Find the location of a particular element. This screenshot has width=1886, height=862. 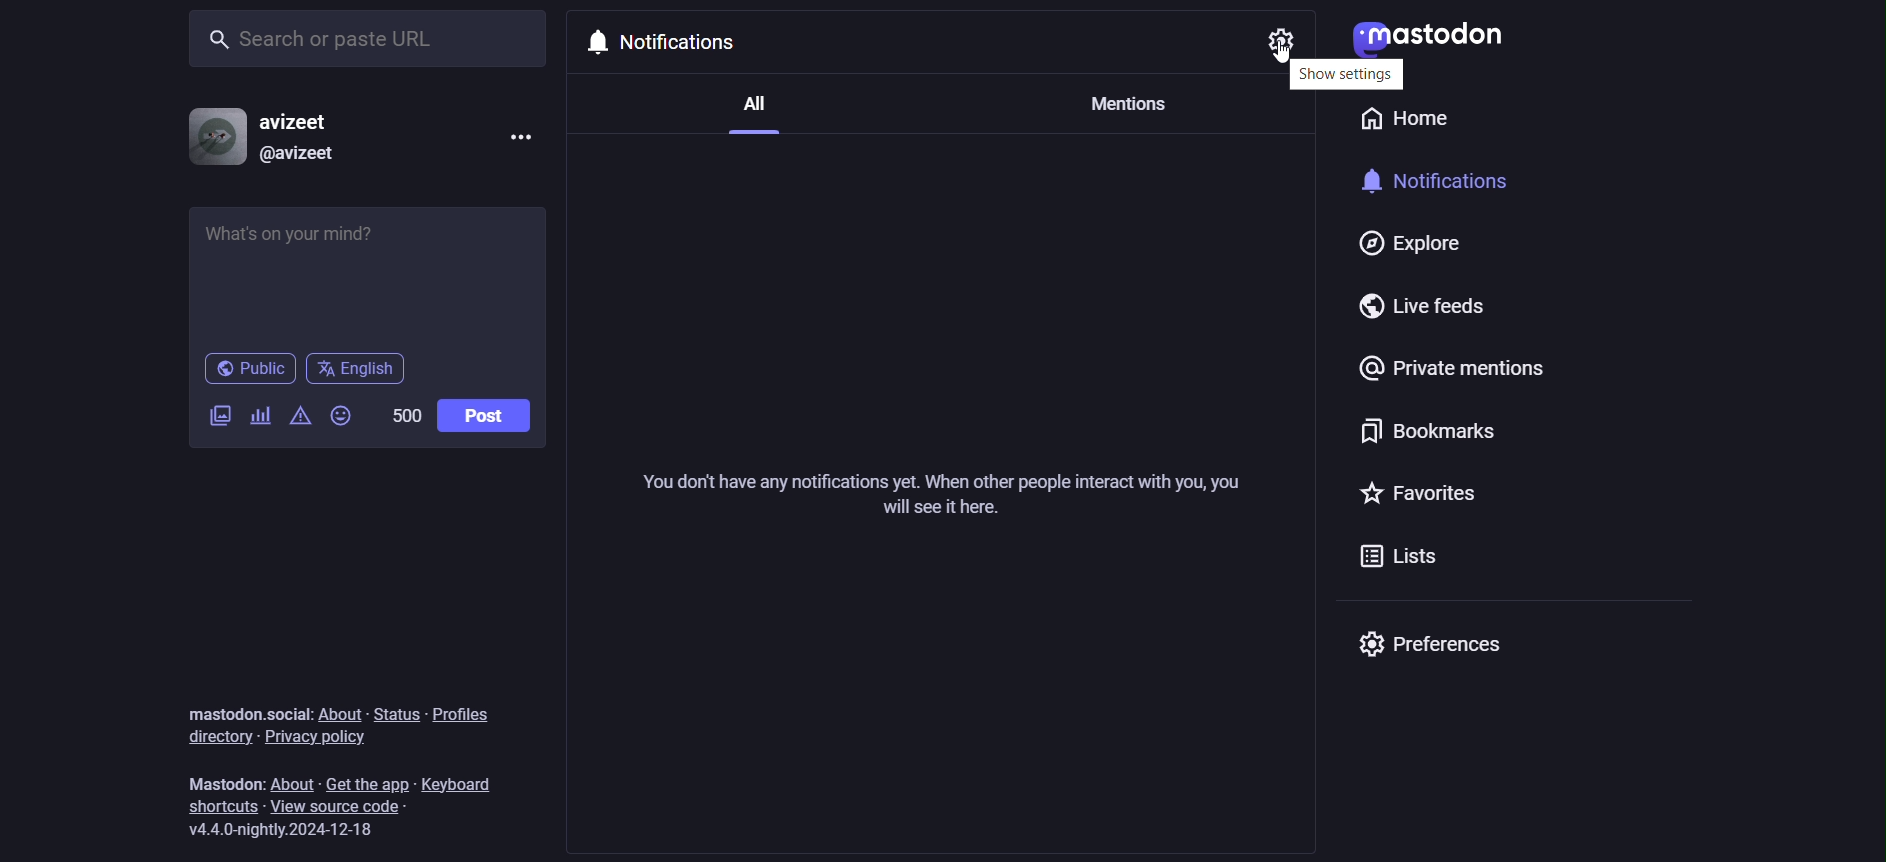

@username is located at coordinates (306, 159).